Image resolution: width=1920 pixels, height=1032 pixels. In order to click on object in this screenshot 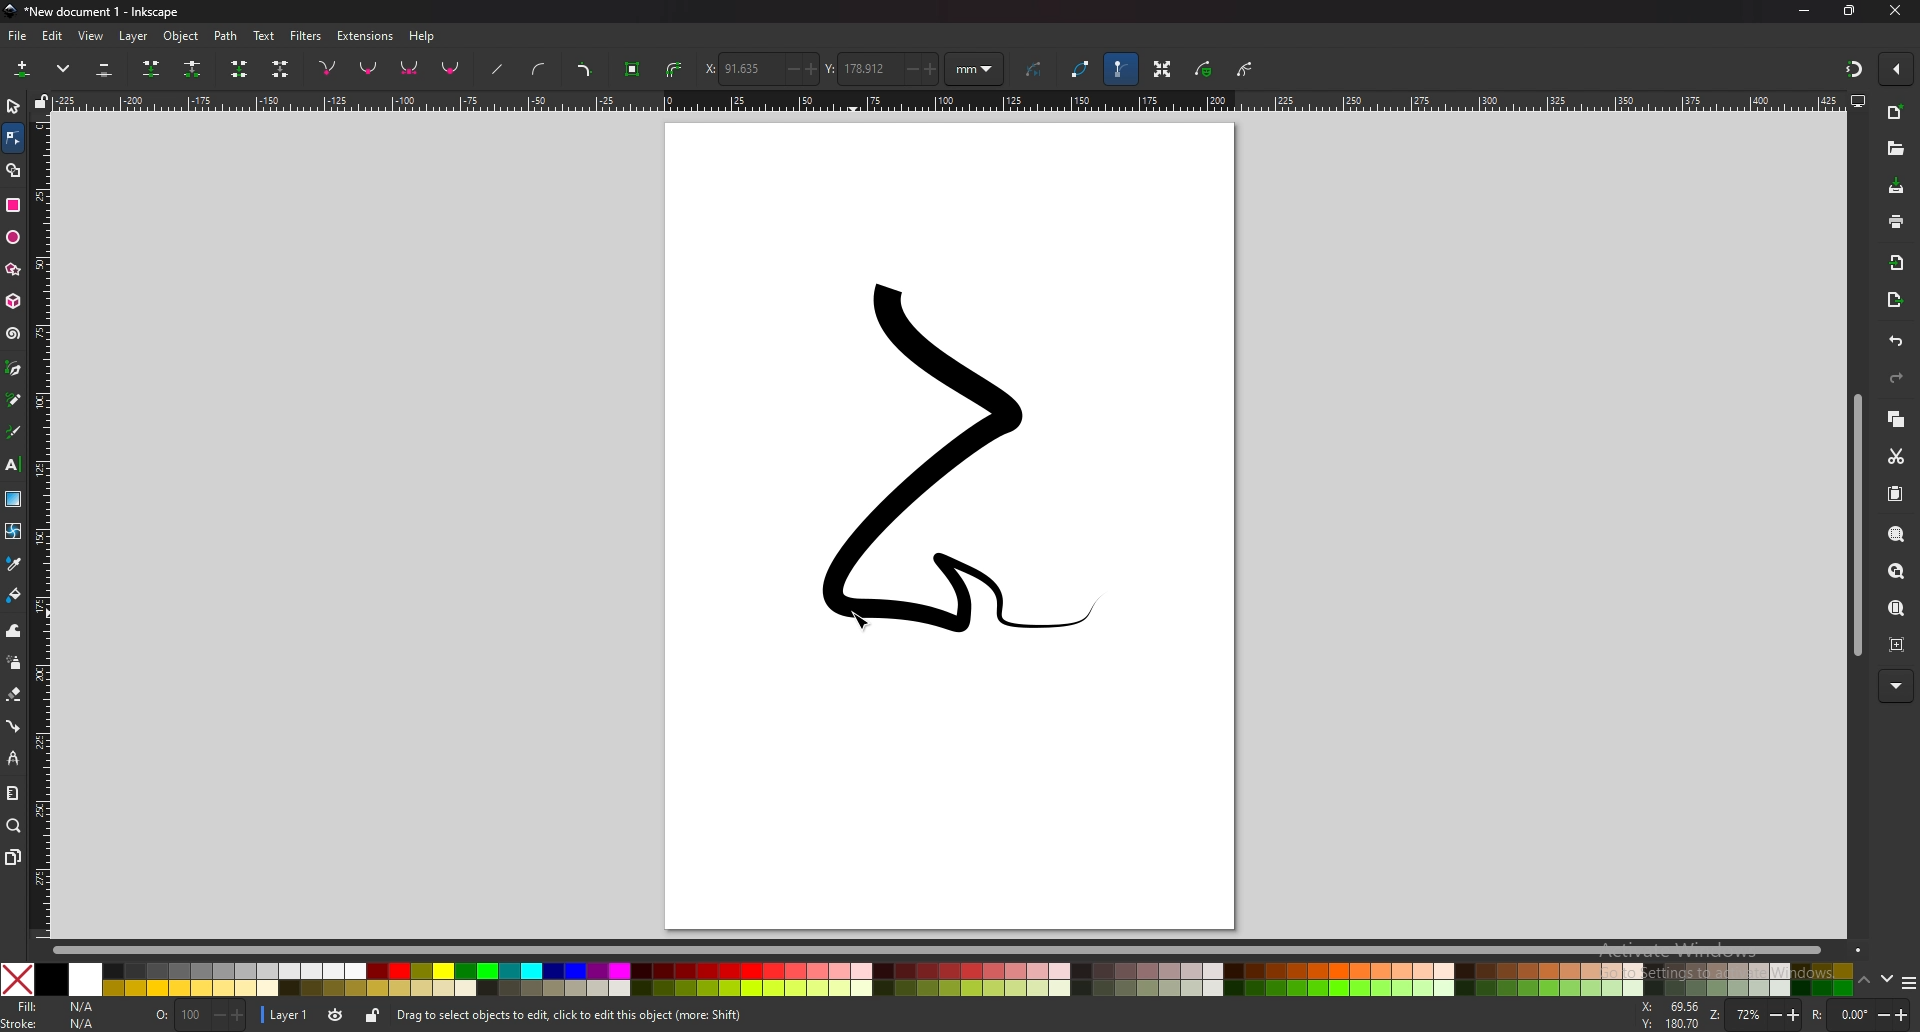, I will do `click(180, 35)`.